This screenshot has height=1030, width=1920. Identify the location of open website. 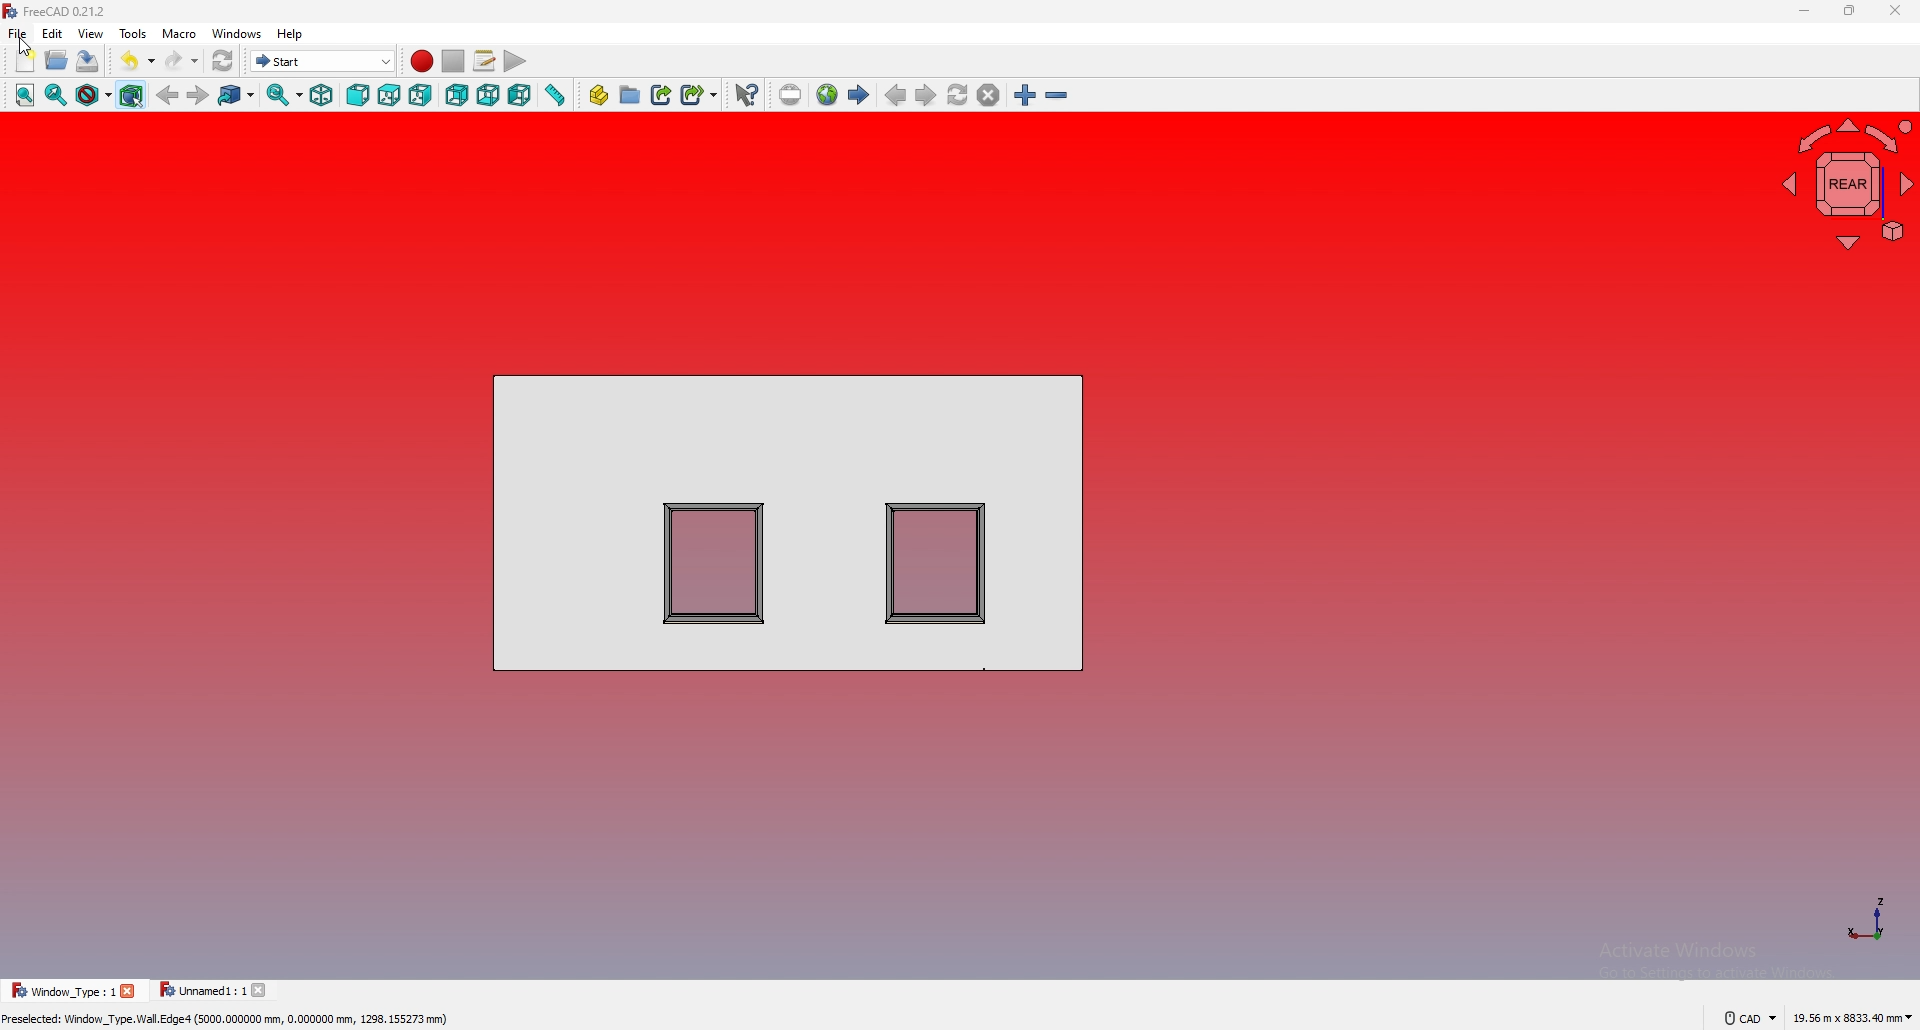
(827, 95).